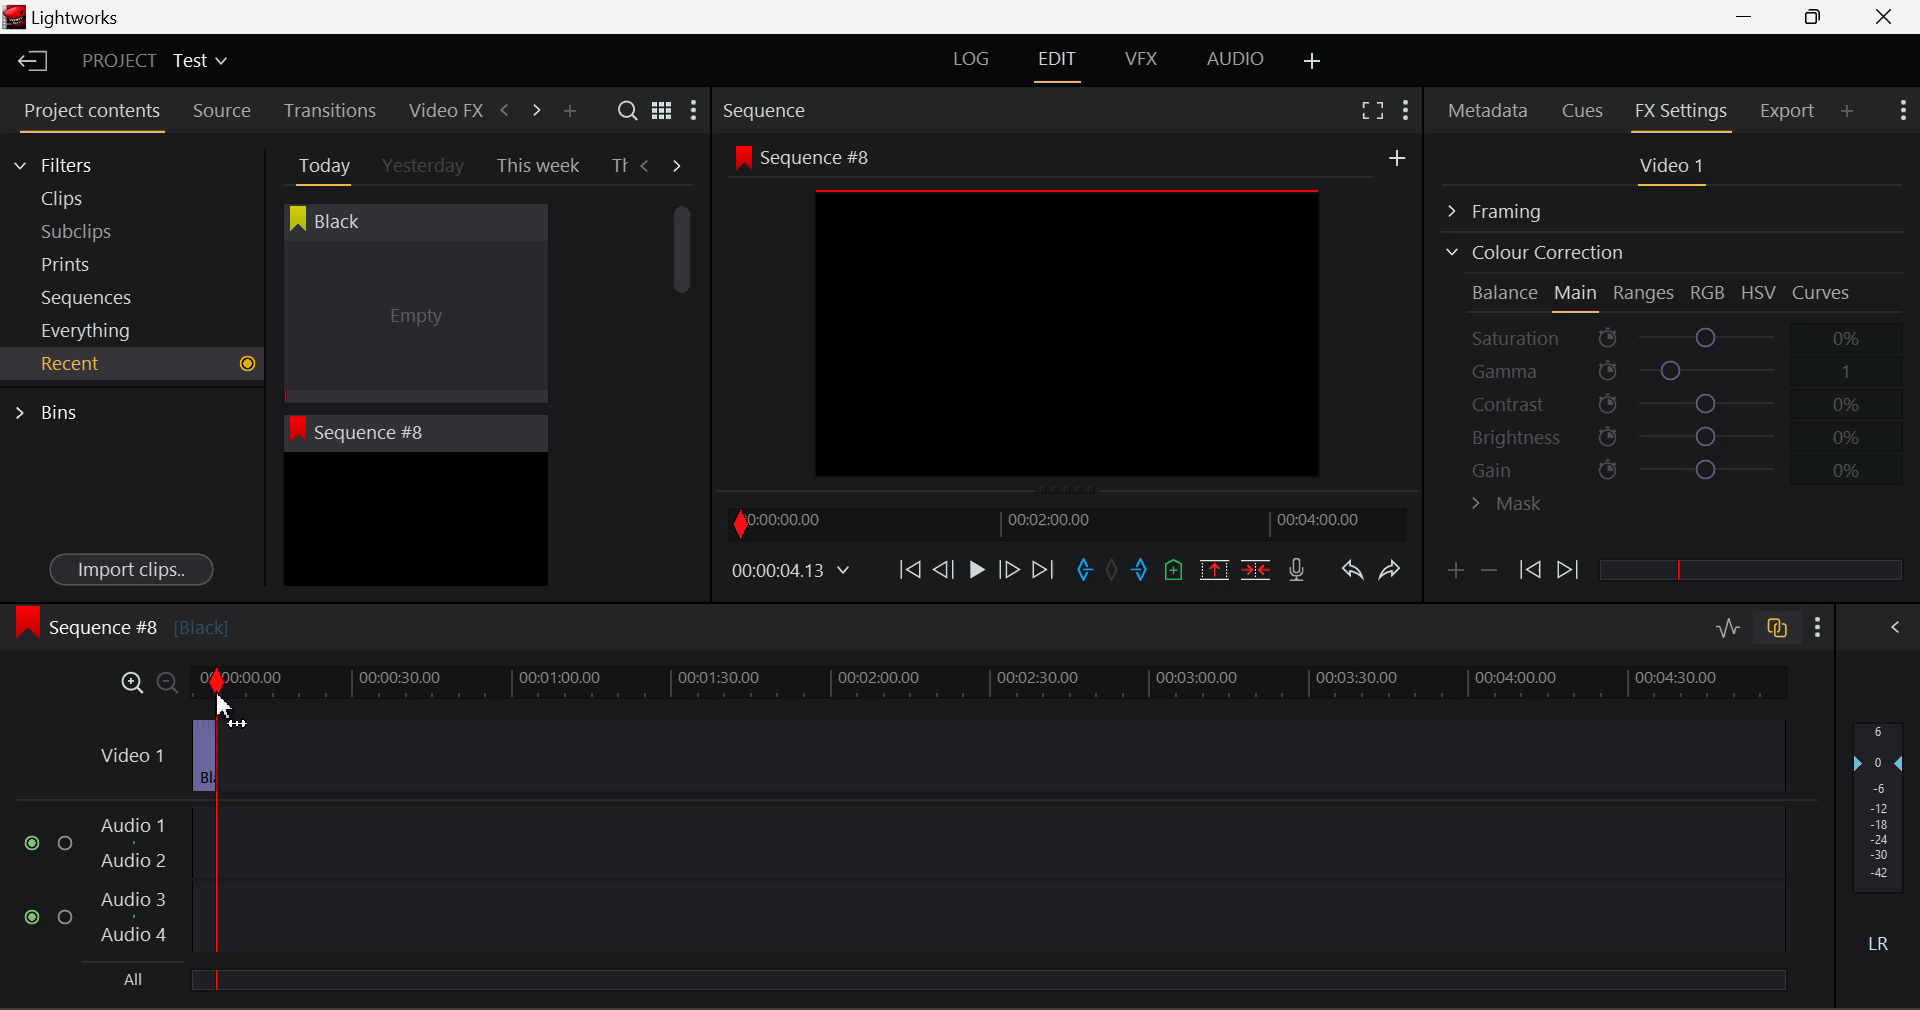  Describe the element at coordinates (692, 115) in the screenshot. I see `Show Settings` at that location.